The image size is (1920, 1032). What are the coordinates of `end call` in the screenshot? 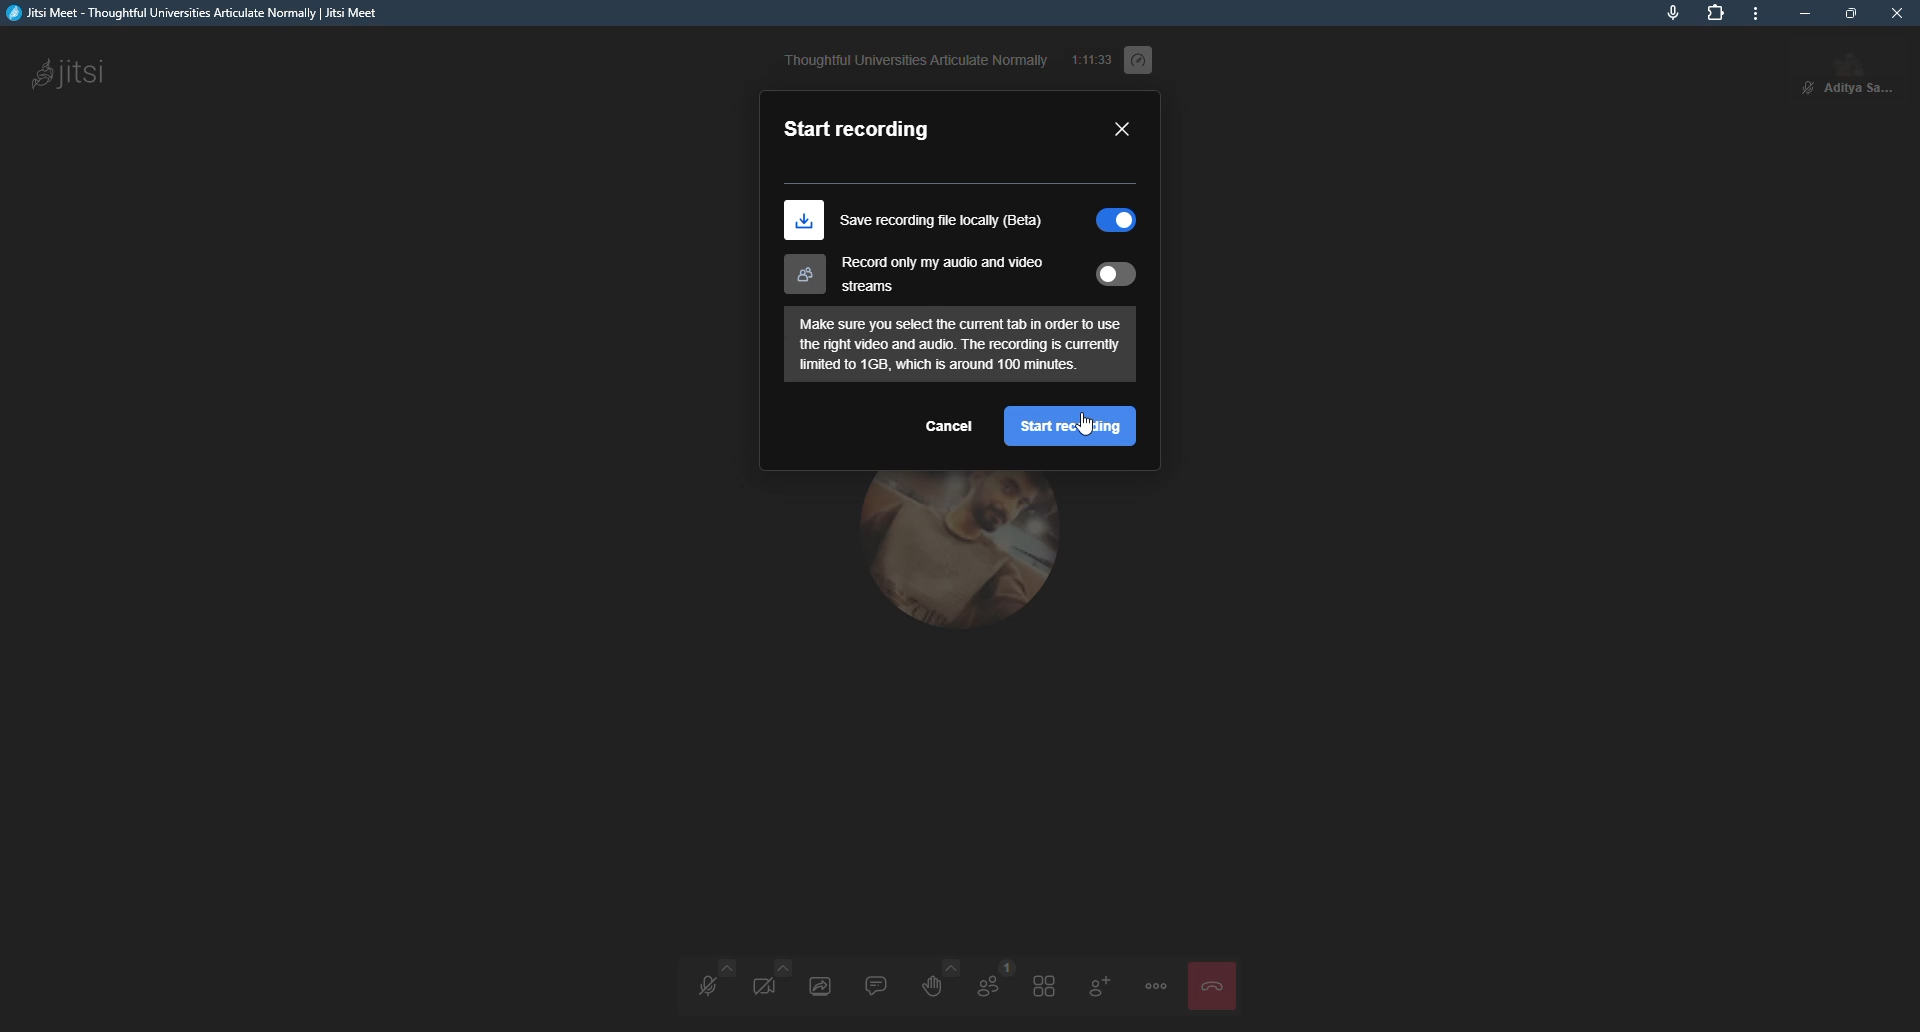 It's located at (1213, 989).